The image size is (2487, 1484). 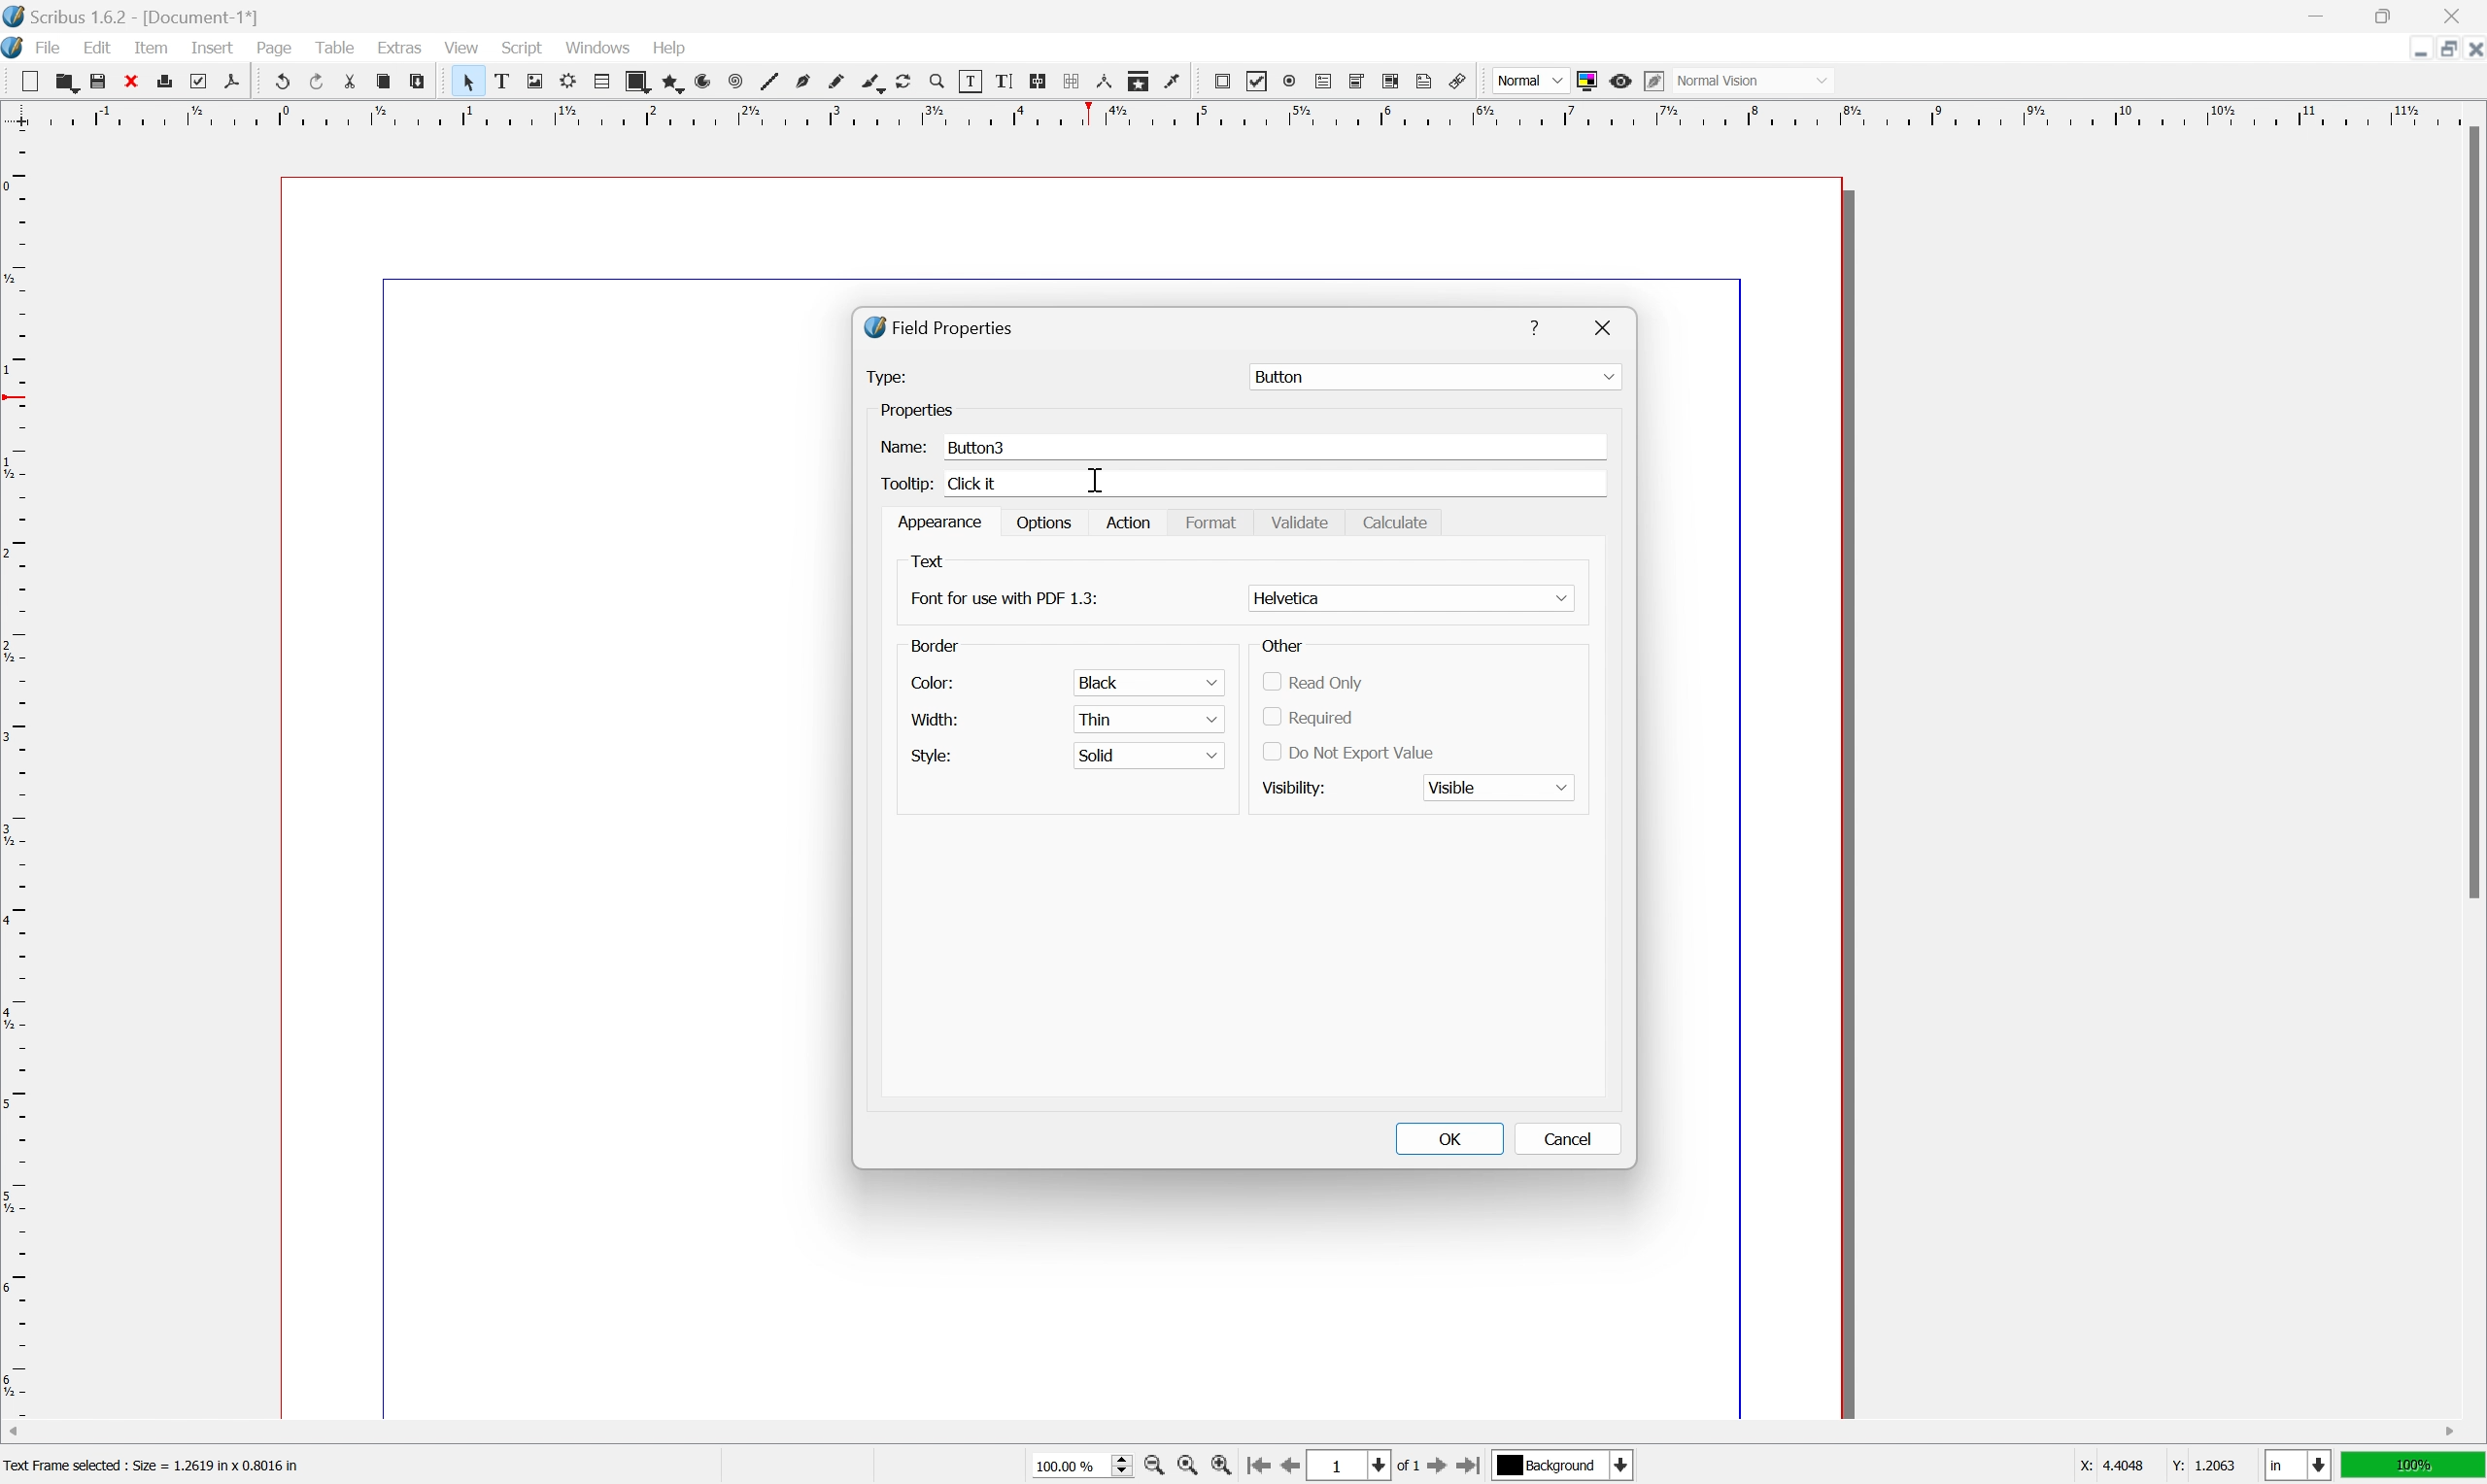 I want to click on normal, so click(x=1529, y=79).